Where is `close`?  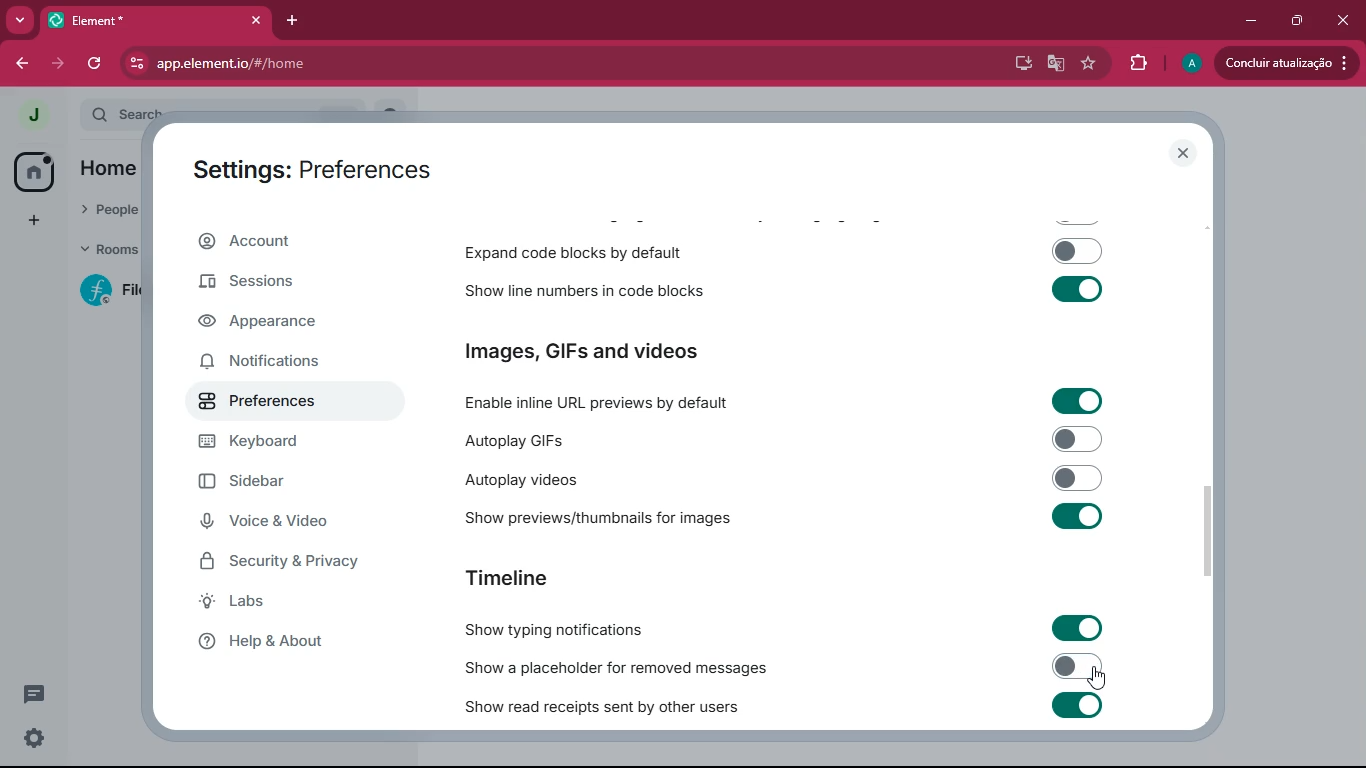 close is located at coordinates (1345, 24).